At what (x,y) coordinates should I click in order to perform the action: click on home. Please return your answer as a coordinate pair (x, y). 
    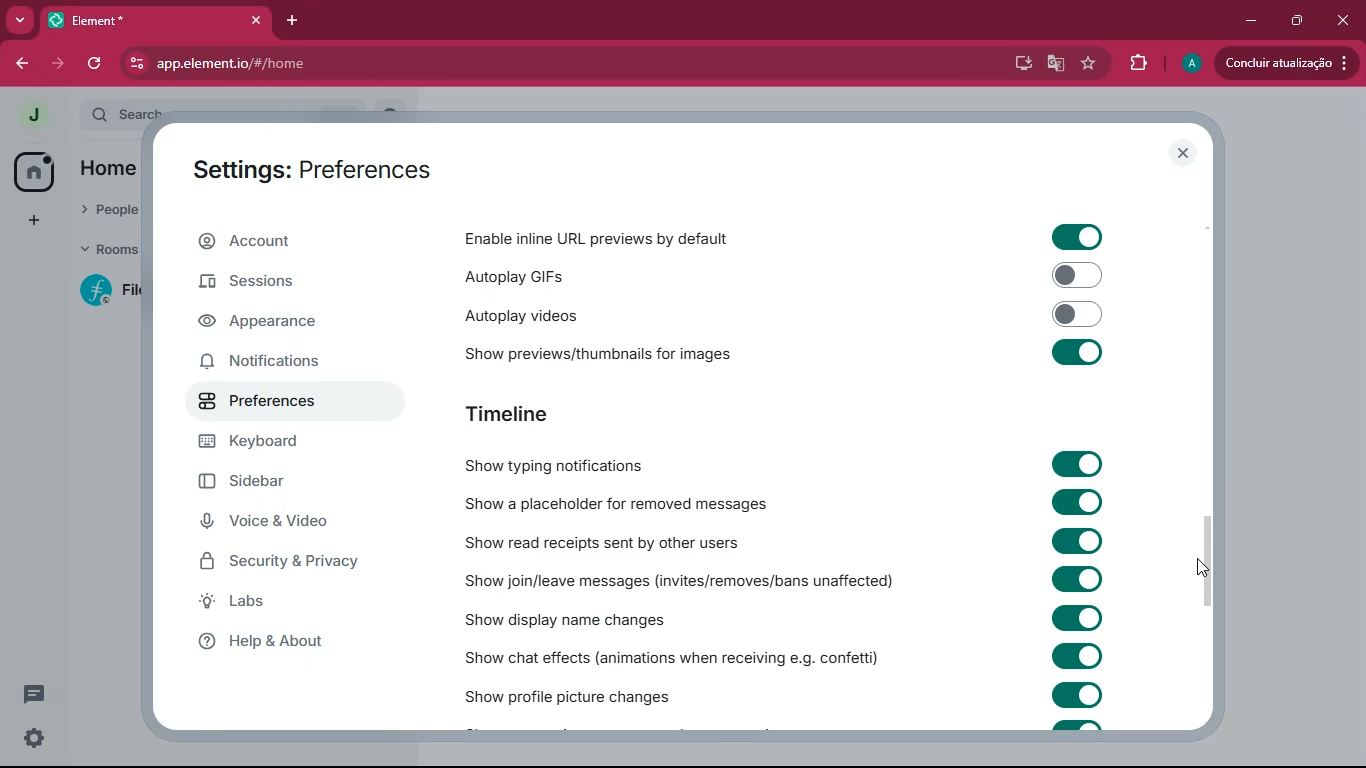
    Looking at the image, I should click on (36, 173).